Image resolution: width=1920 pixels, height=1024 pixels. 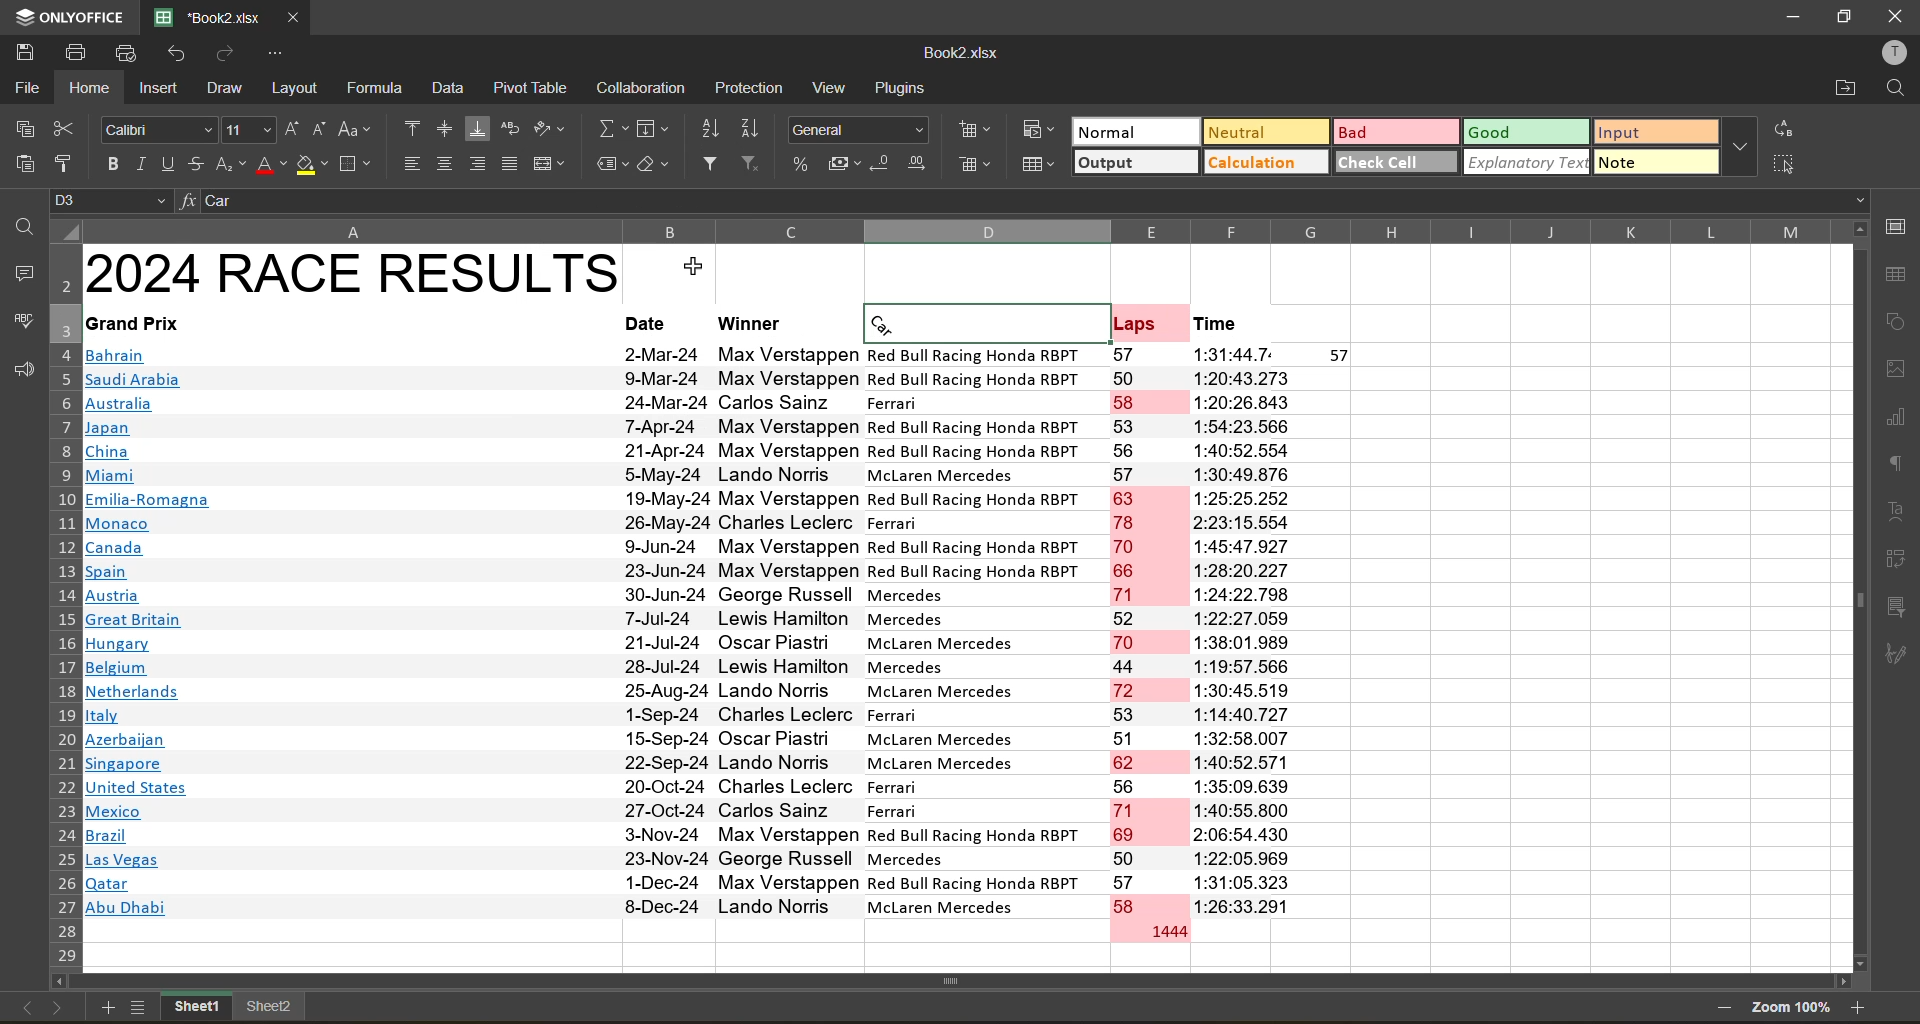 I want to click on Countires name, so click(x=150, y=632).